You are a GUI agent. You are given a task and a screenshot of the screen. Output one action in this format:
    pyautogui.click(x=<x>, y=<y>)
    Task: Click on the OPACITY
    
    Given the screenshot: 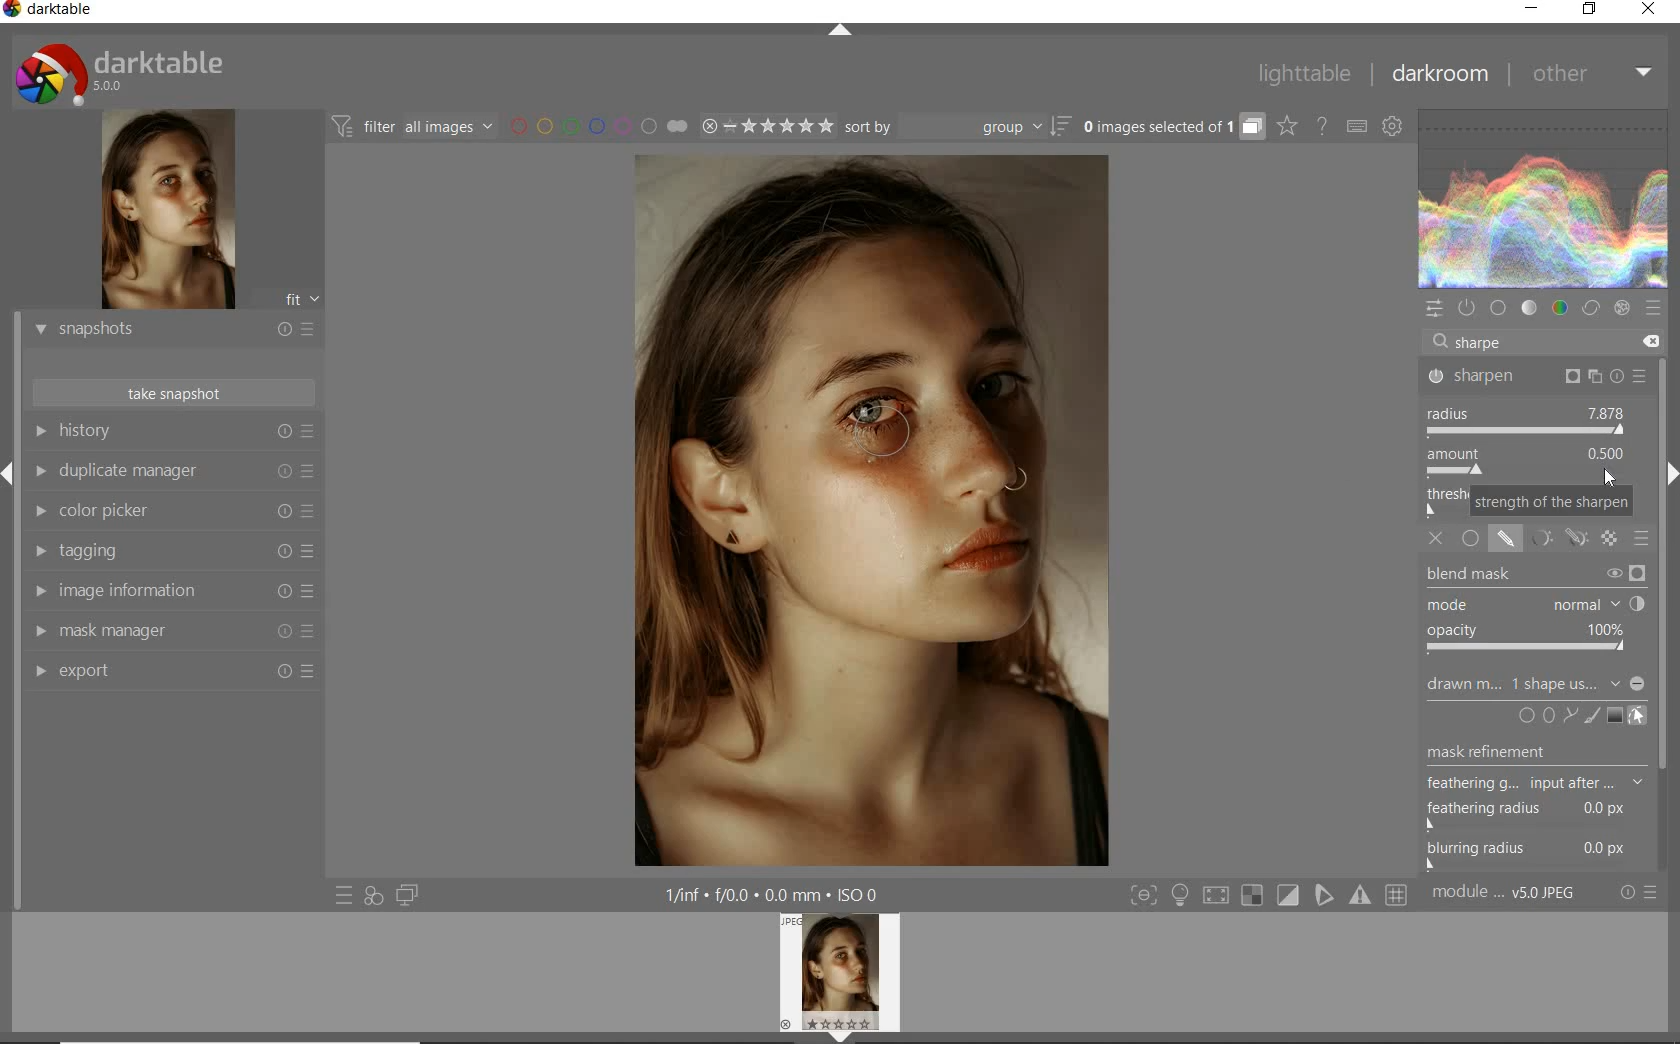 What is the action you would take?
    pyautogui.click(x=1530, y=640)
    